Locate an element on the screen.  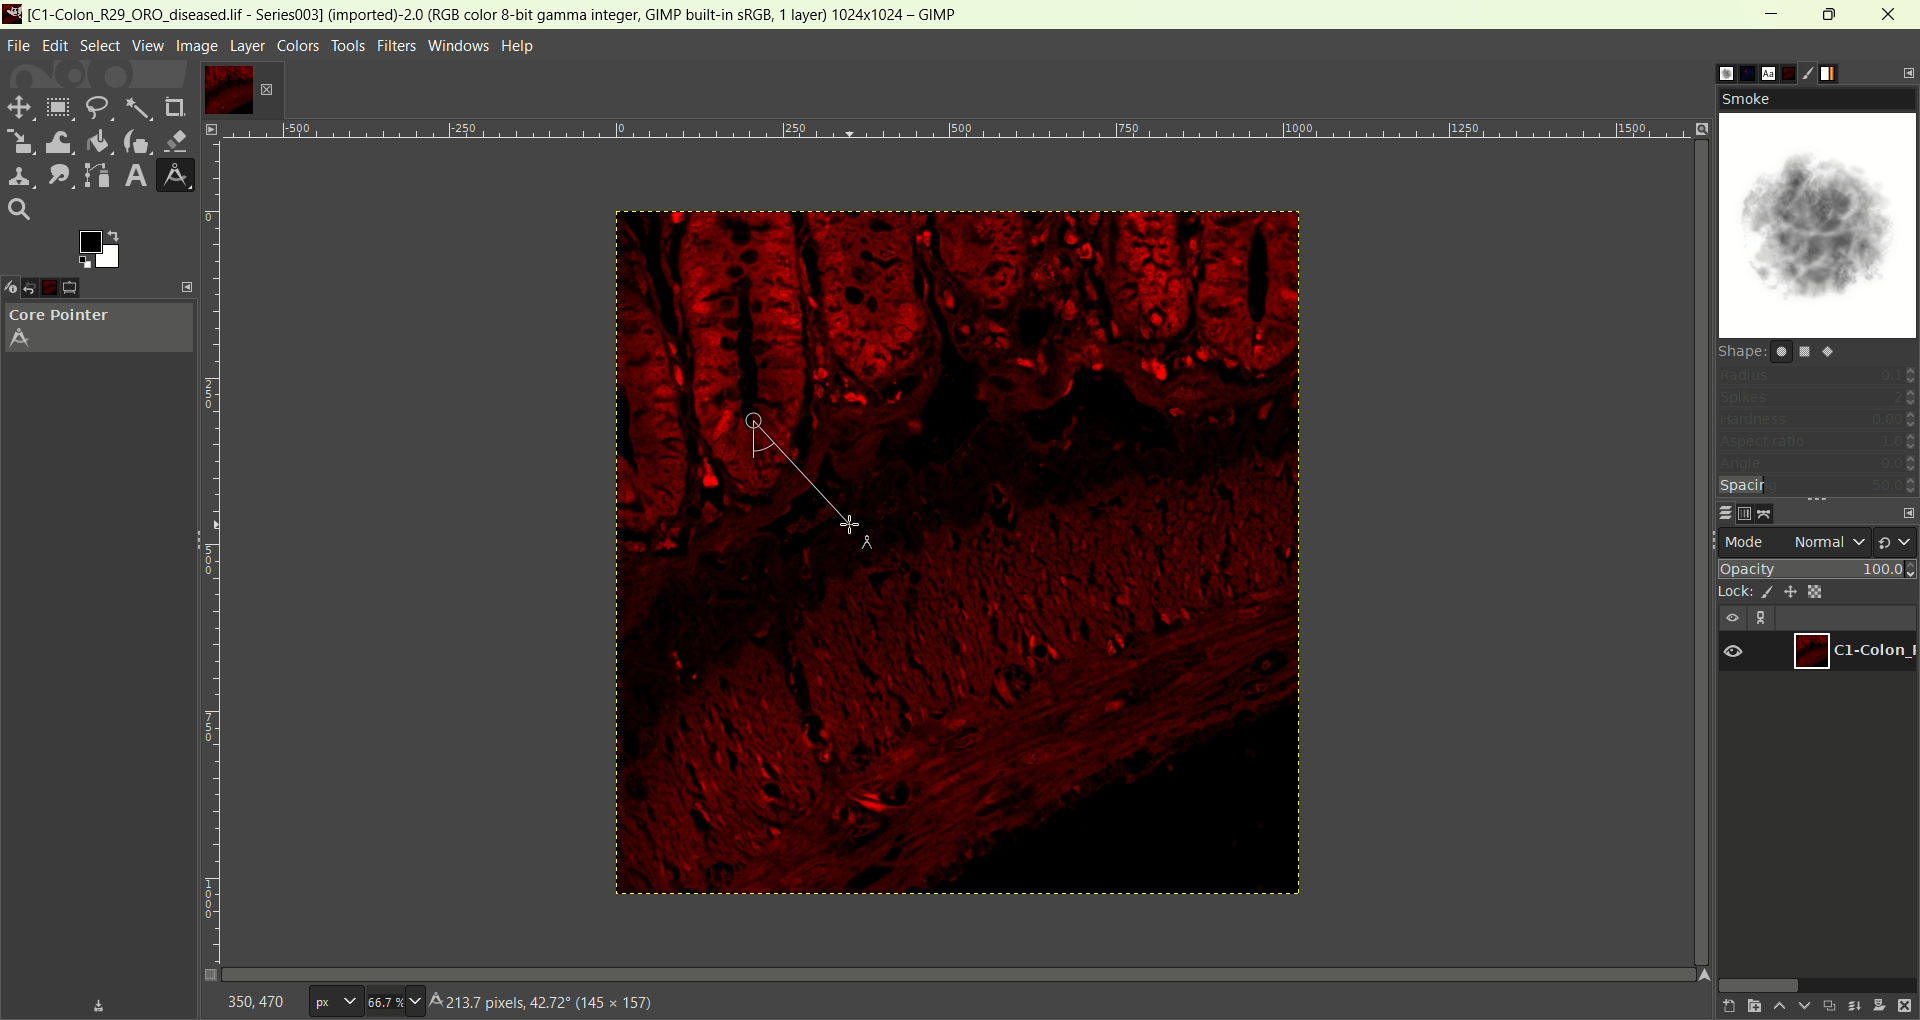
text tool is located at coordinates (134, 176).